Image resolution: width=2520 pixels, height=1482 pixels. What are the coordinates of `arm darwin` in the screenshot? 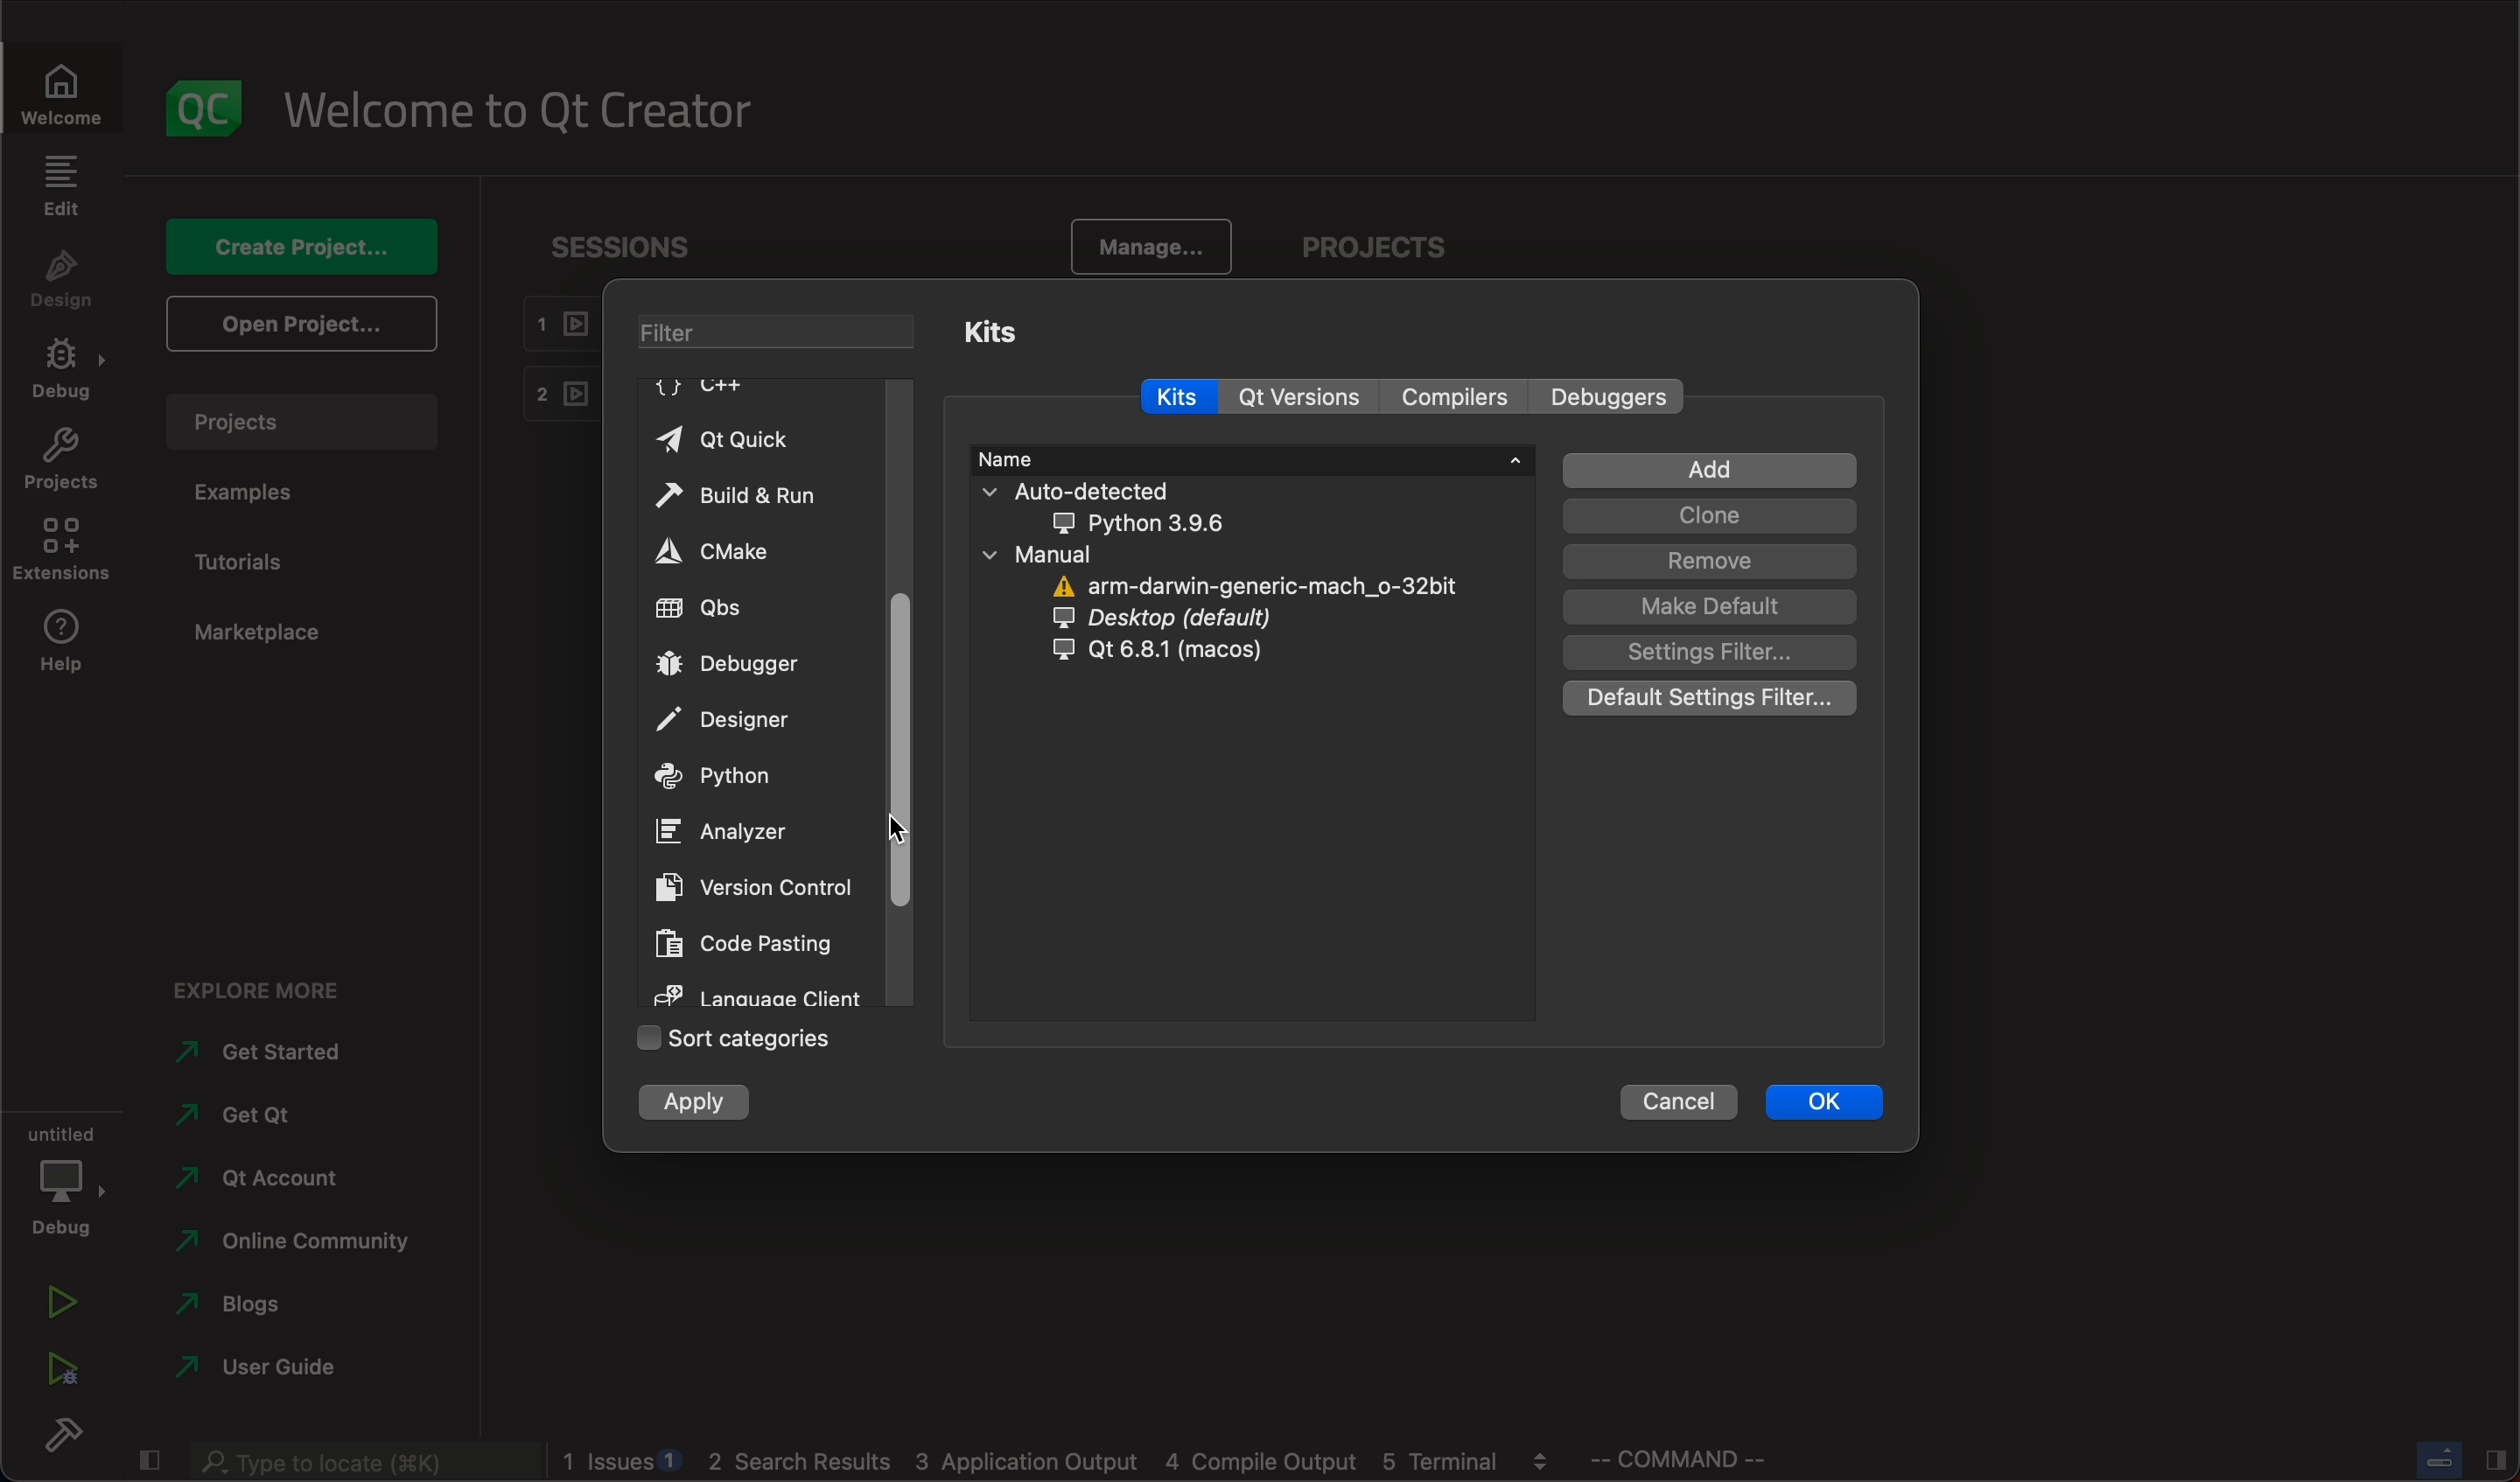 It's located at (1245, 585).